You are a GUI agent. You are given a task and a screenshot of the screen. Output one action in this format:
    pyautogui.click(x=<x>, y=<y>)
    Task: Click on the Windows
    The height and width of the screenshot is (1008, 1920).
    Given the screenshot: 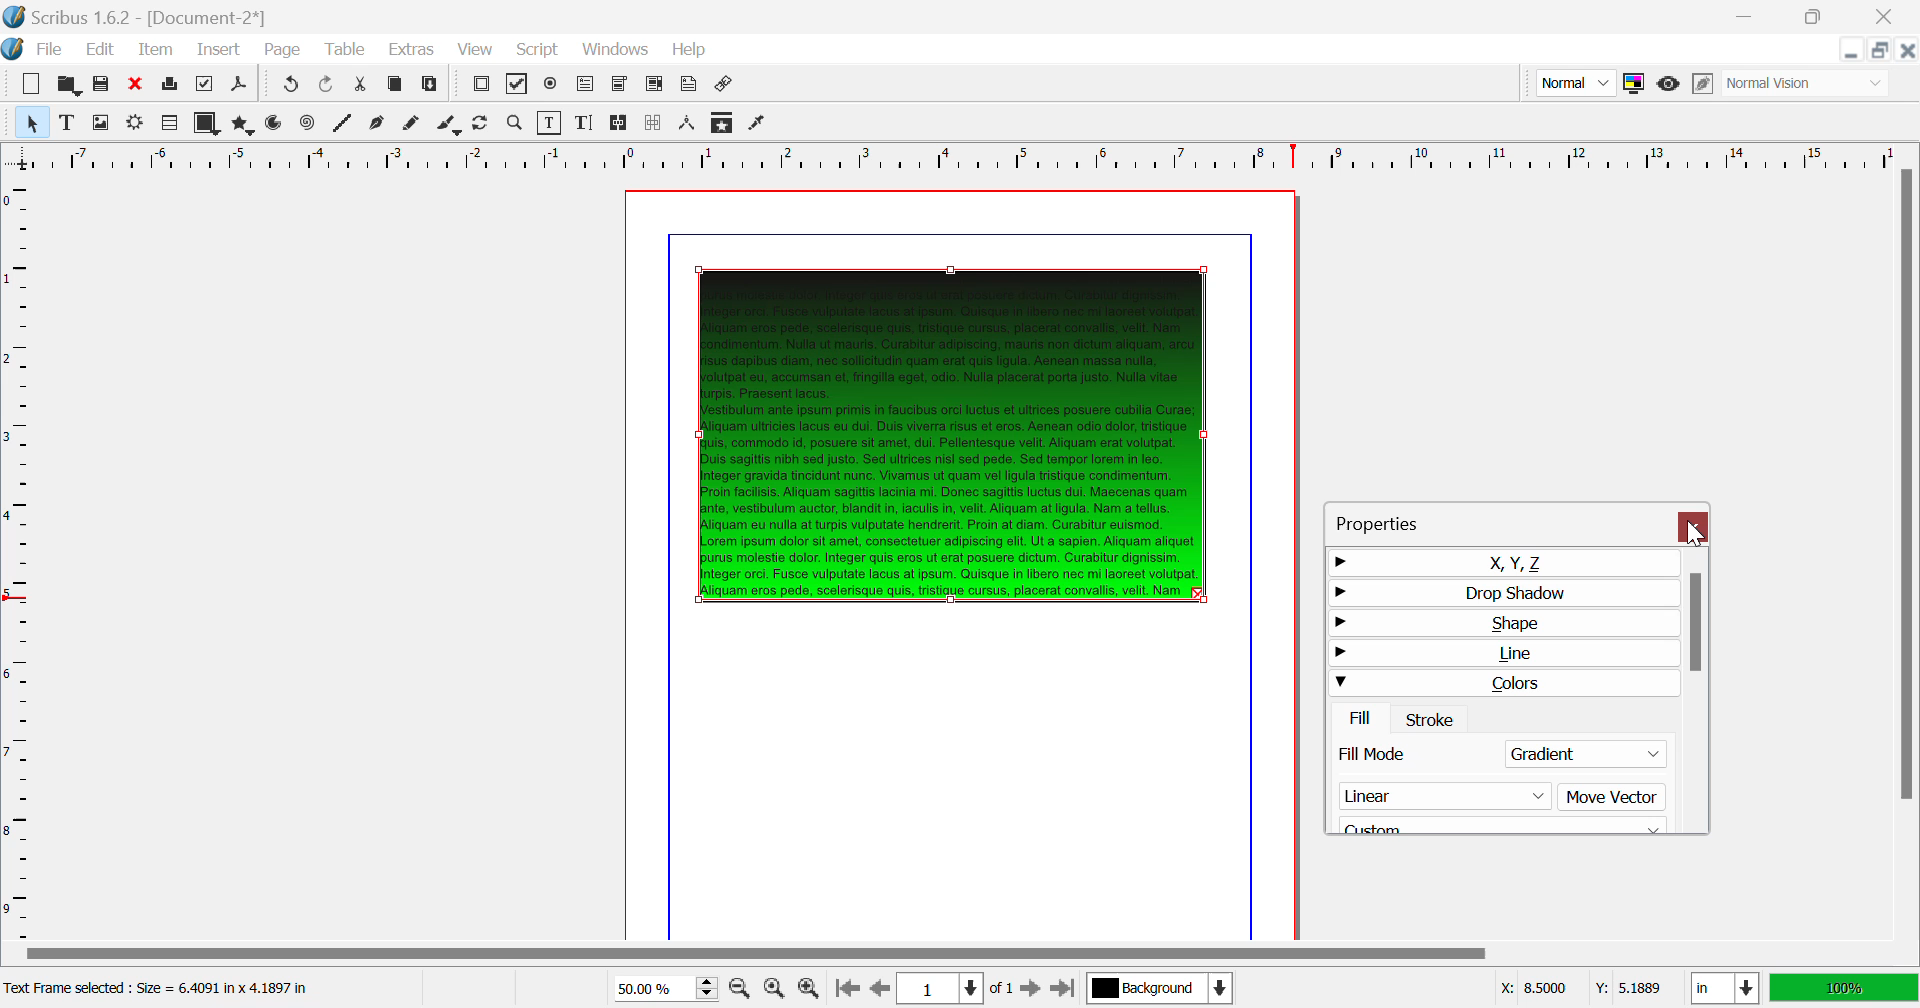 What is the action you would take?
    pyautogui.click(x=616, y=49)
    